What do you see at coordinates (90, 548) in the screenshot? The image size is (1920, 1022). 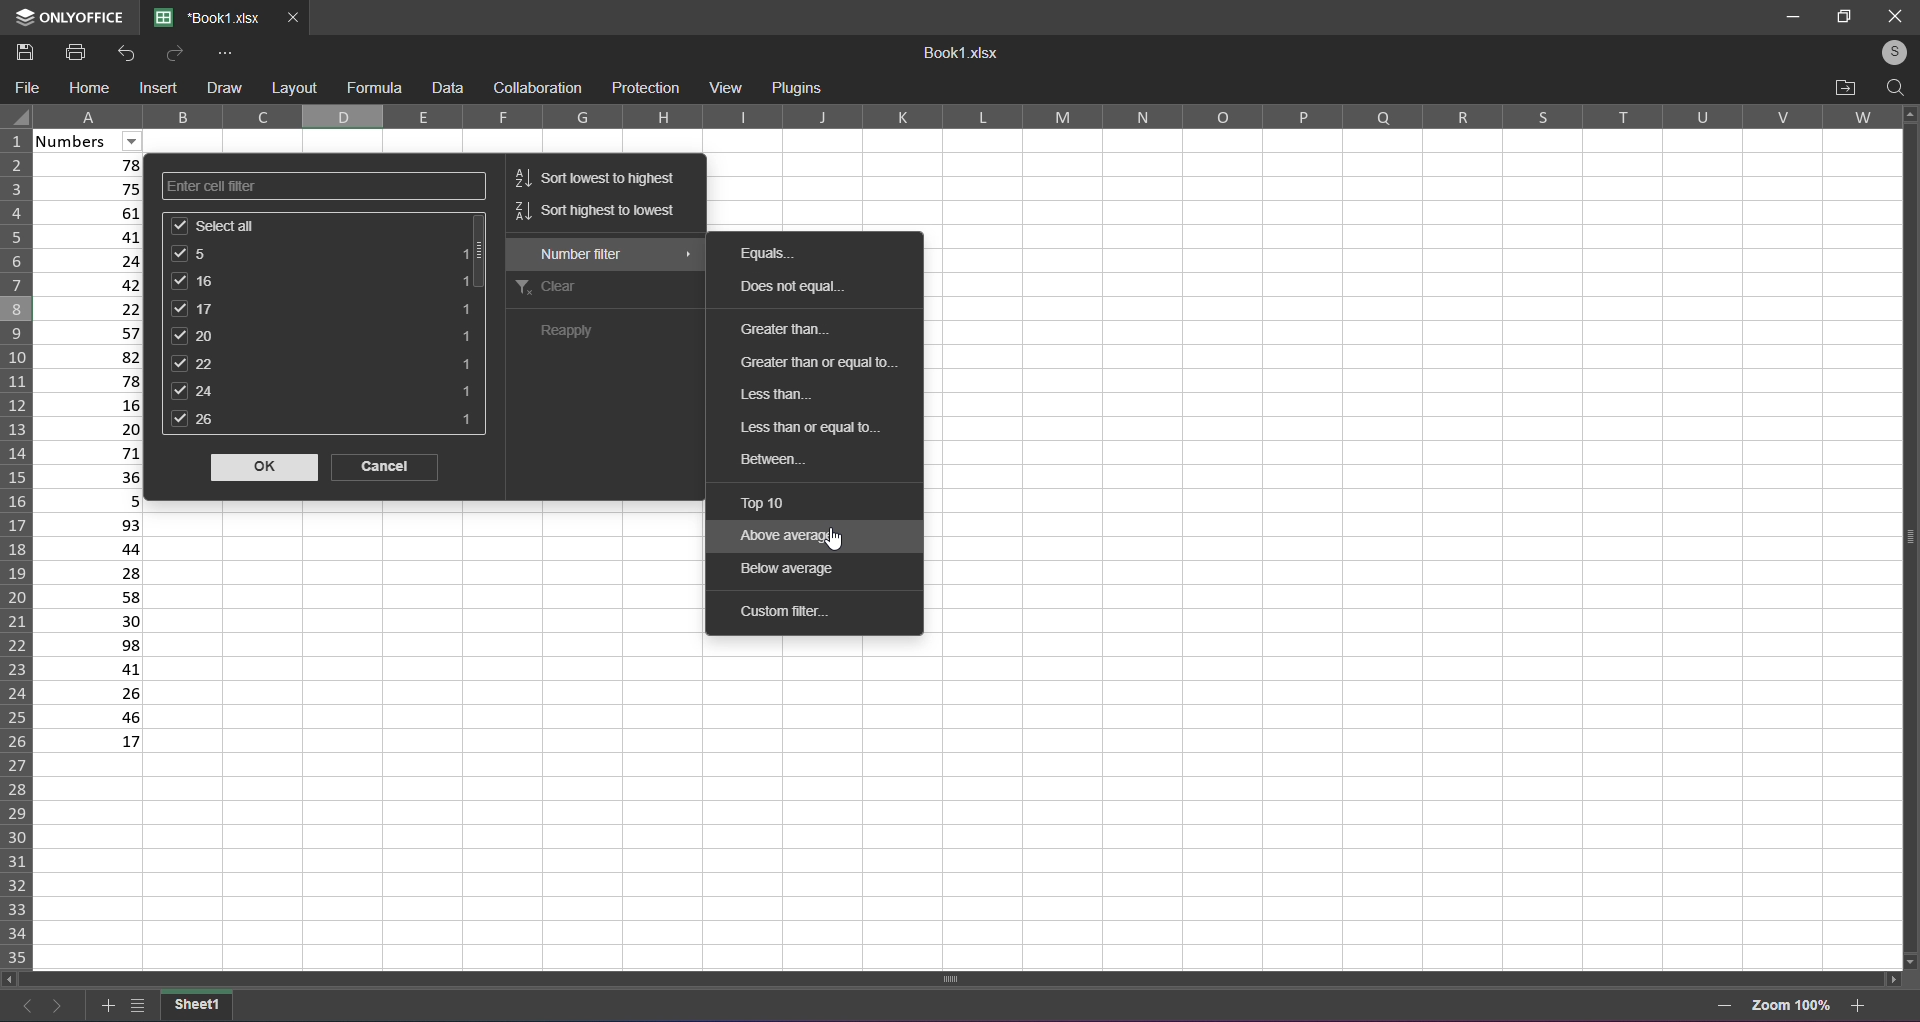 I see `44` at bounding box center [90, 548].